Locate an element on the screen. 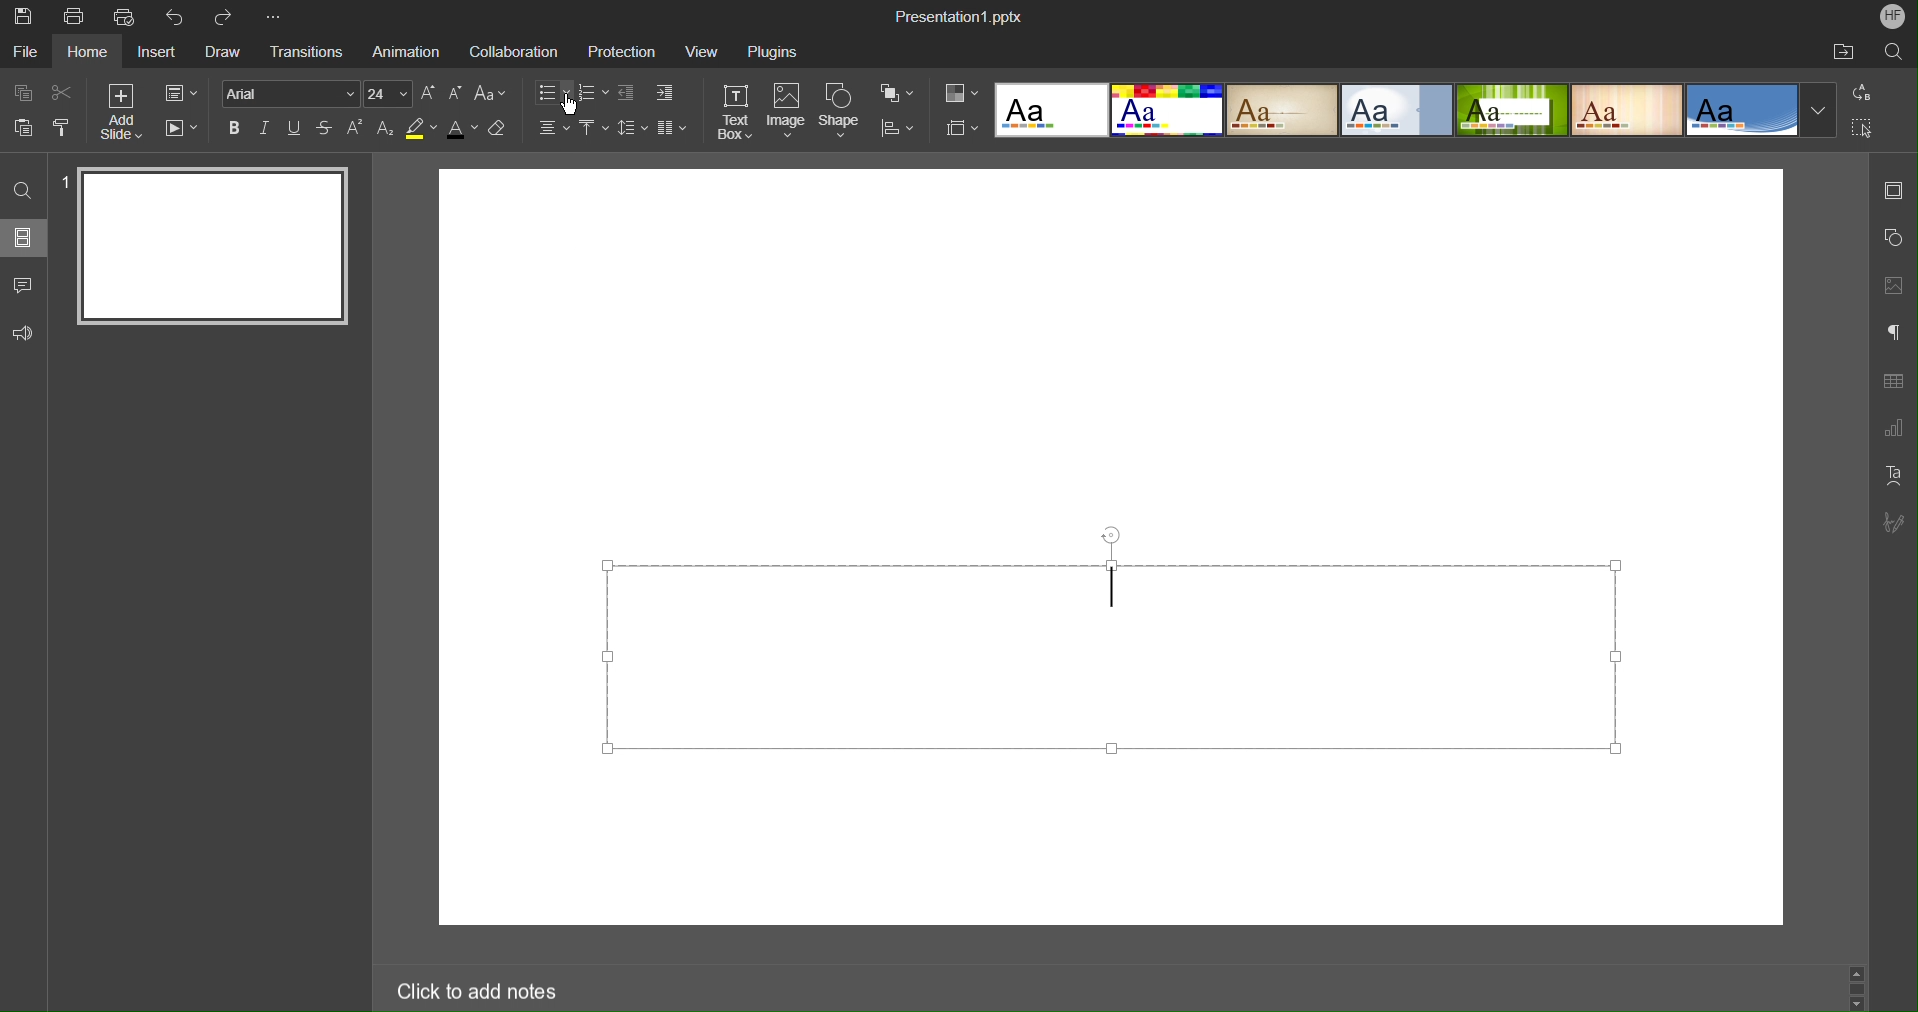 This screenshot has height=1012, width=1918. Insert is located at coordinates (158, 52).